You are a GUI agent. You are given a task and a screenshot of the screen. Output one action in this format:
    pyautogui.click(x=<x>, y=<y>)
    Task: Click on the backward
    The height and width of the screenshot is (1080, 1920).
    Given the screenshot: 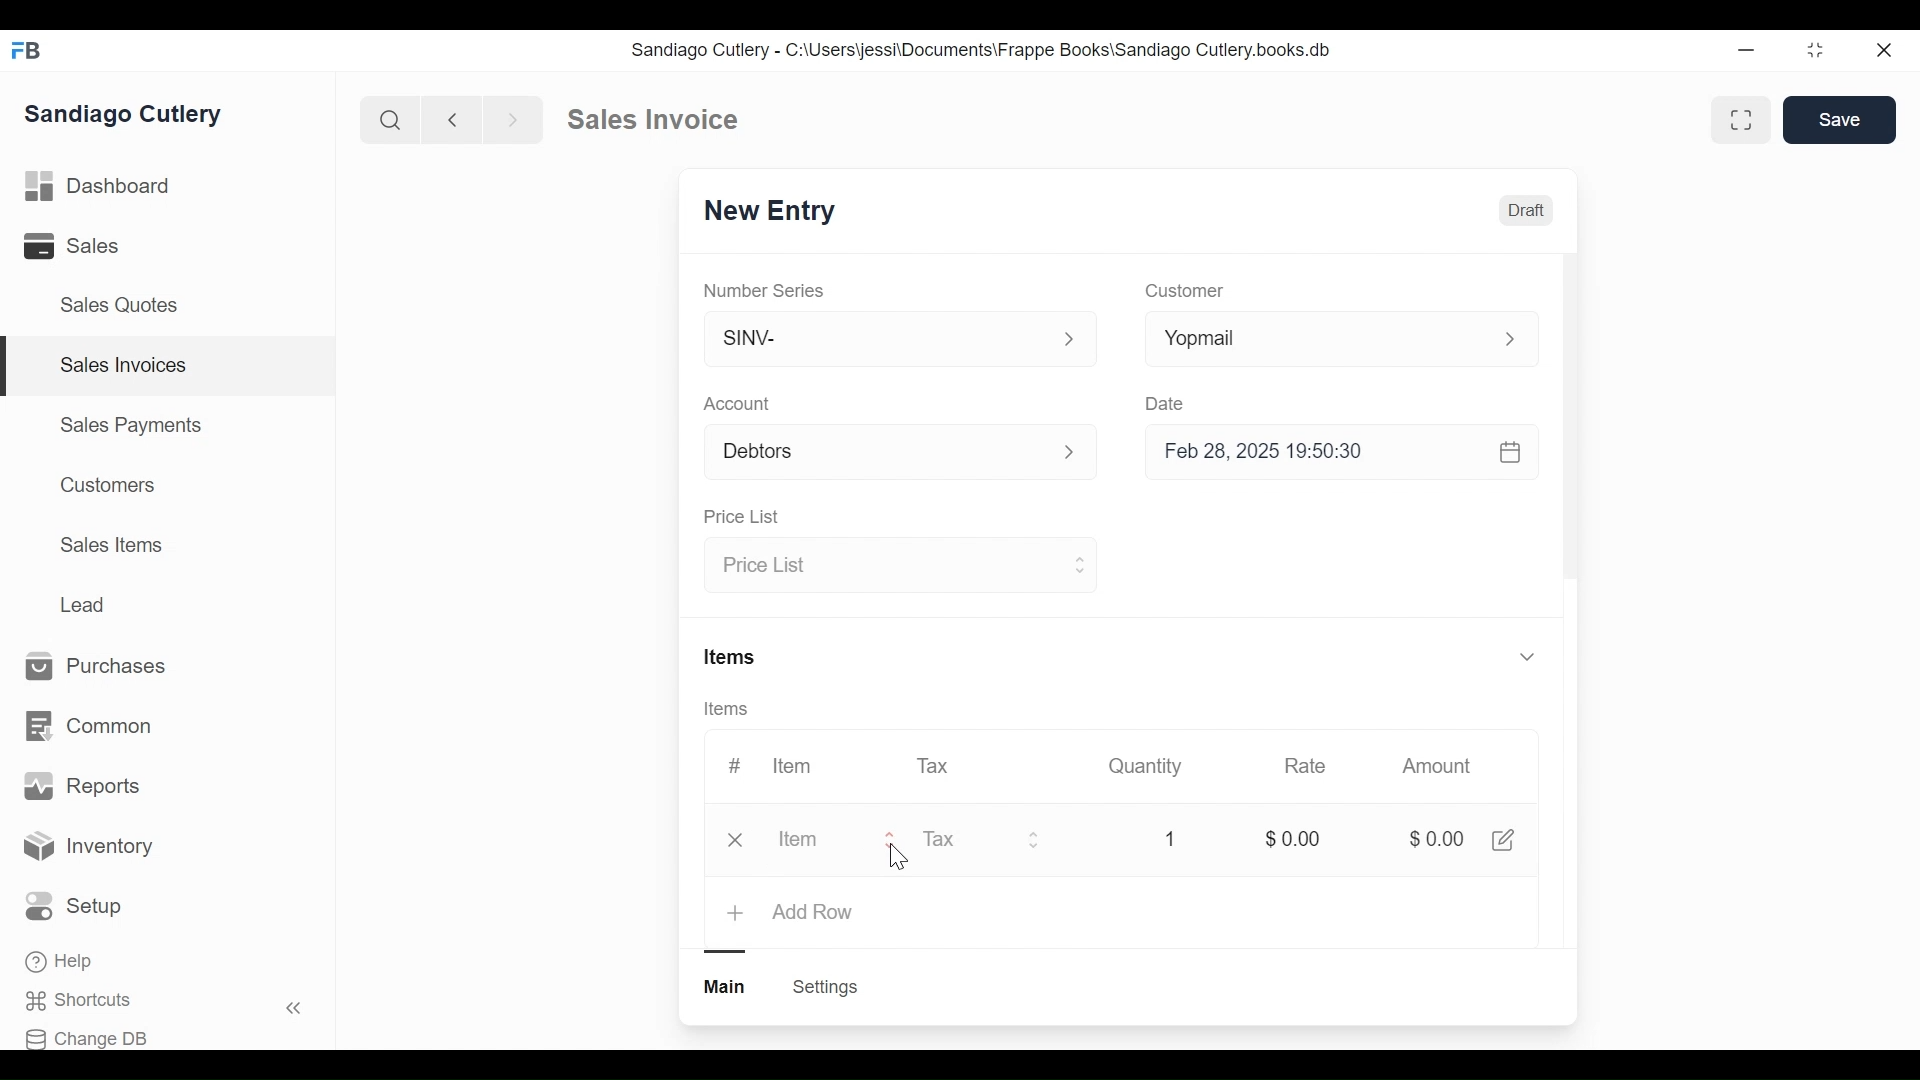 What is the action you would take?
    pyautogui.click(x=453, y=119)
    